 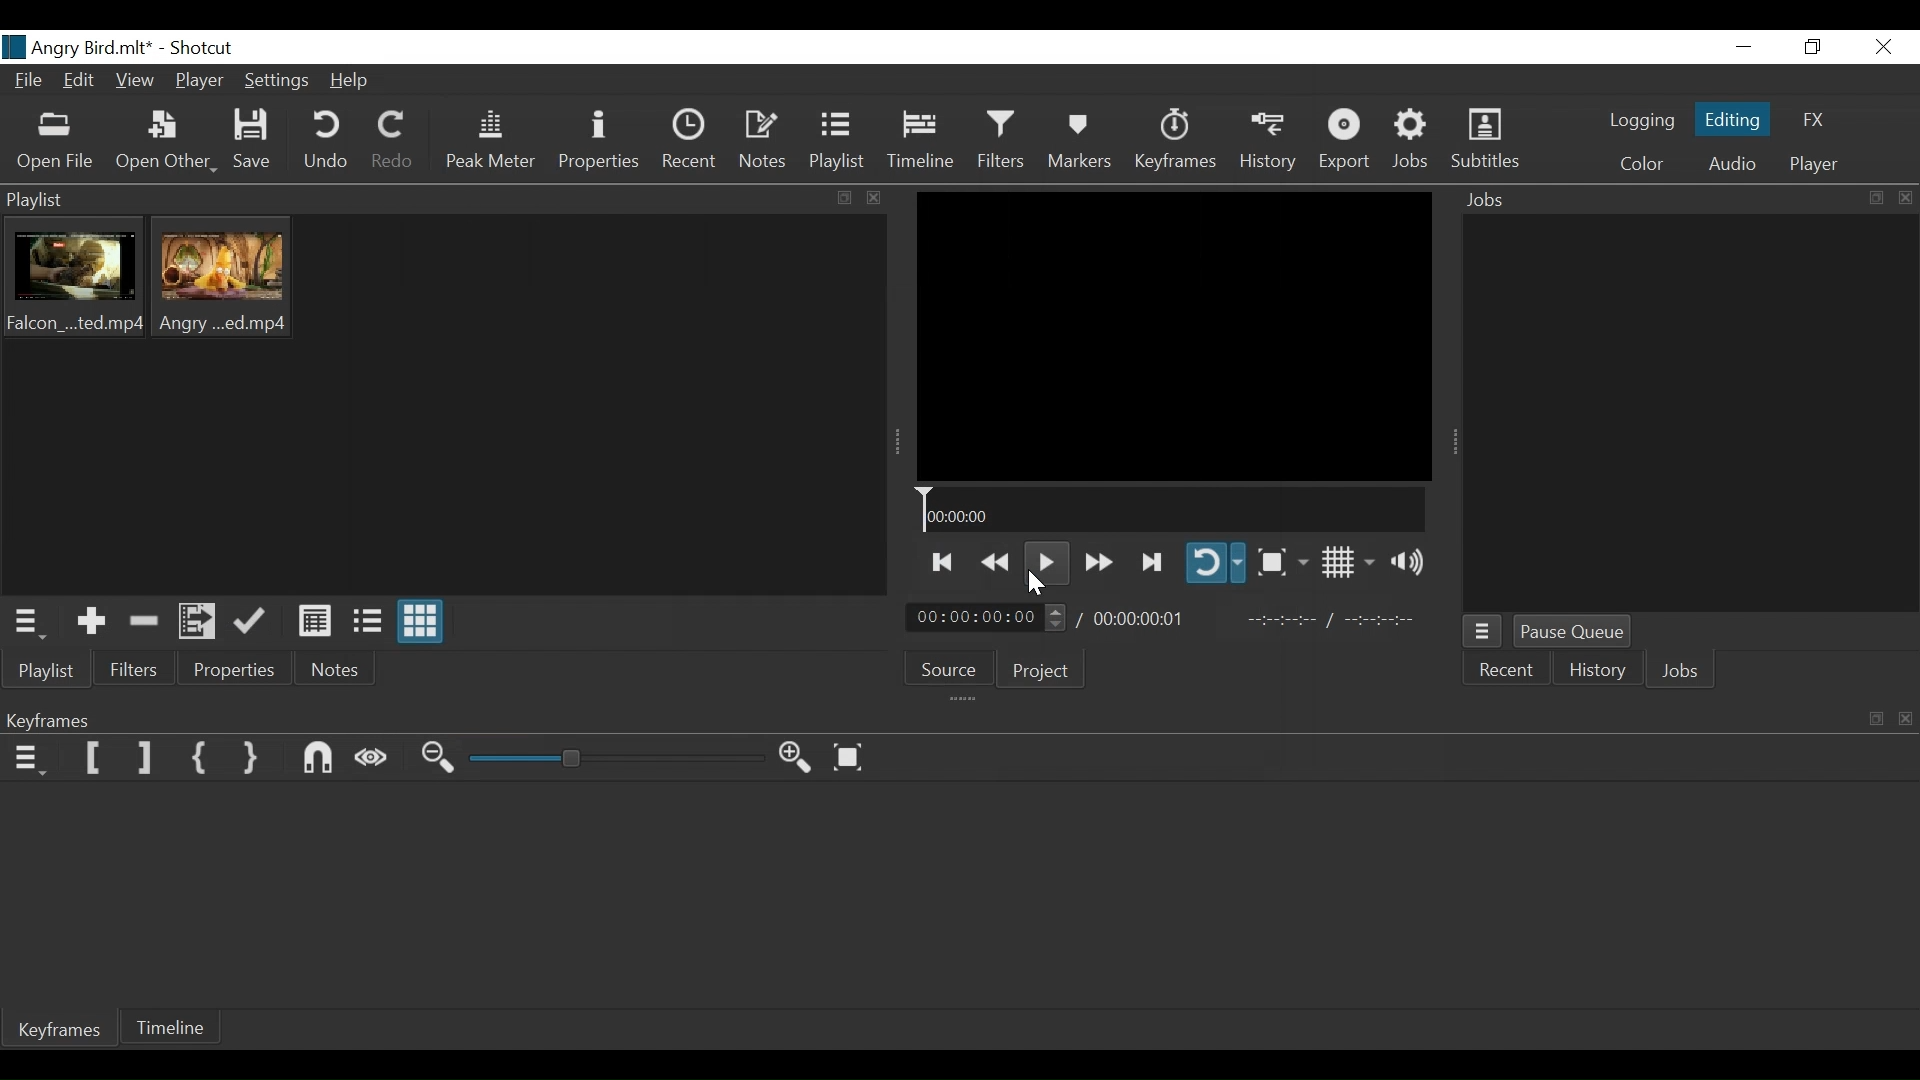 What do you see at coordinates (51, 670) in the screenshot?
I see `Playlist` at bounding box center [51, 670].